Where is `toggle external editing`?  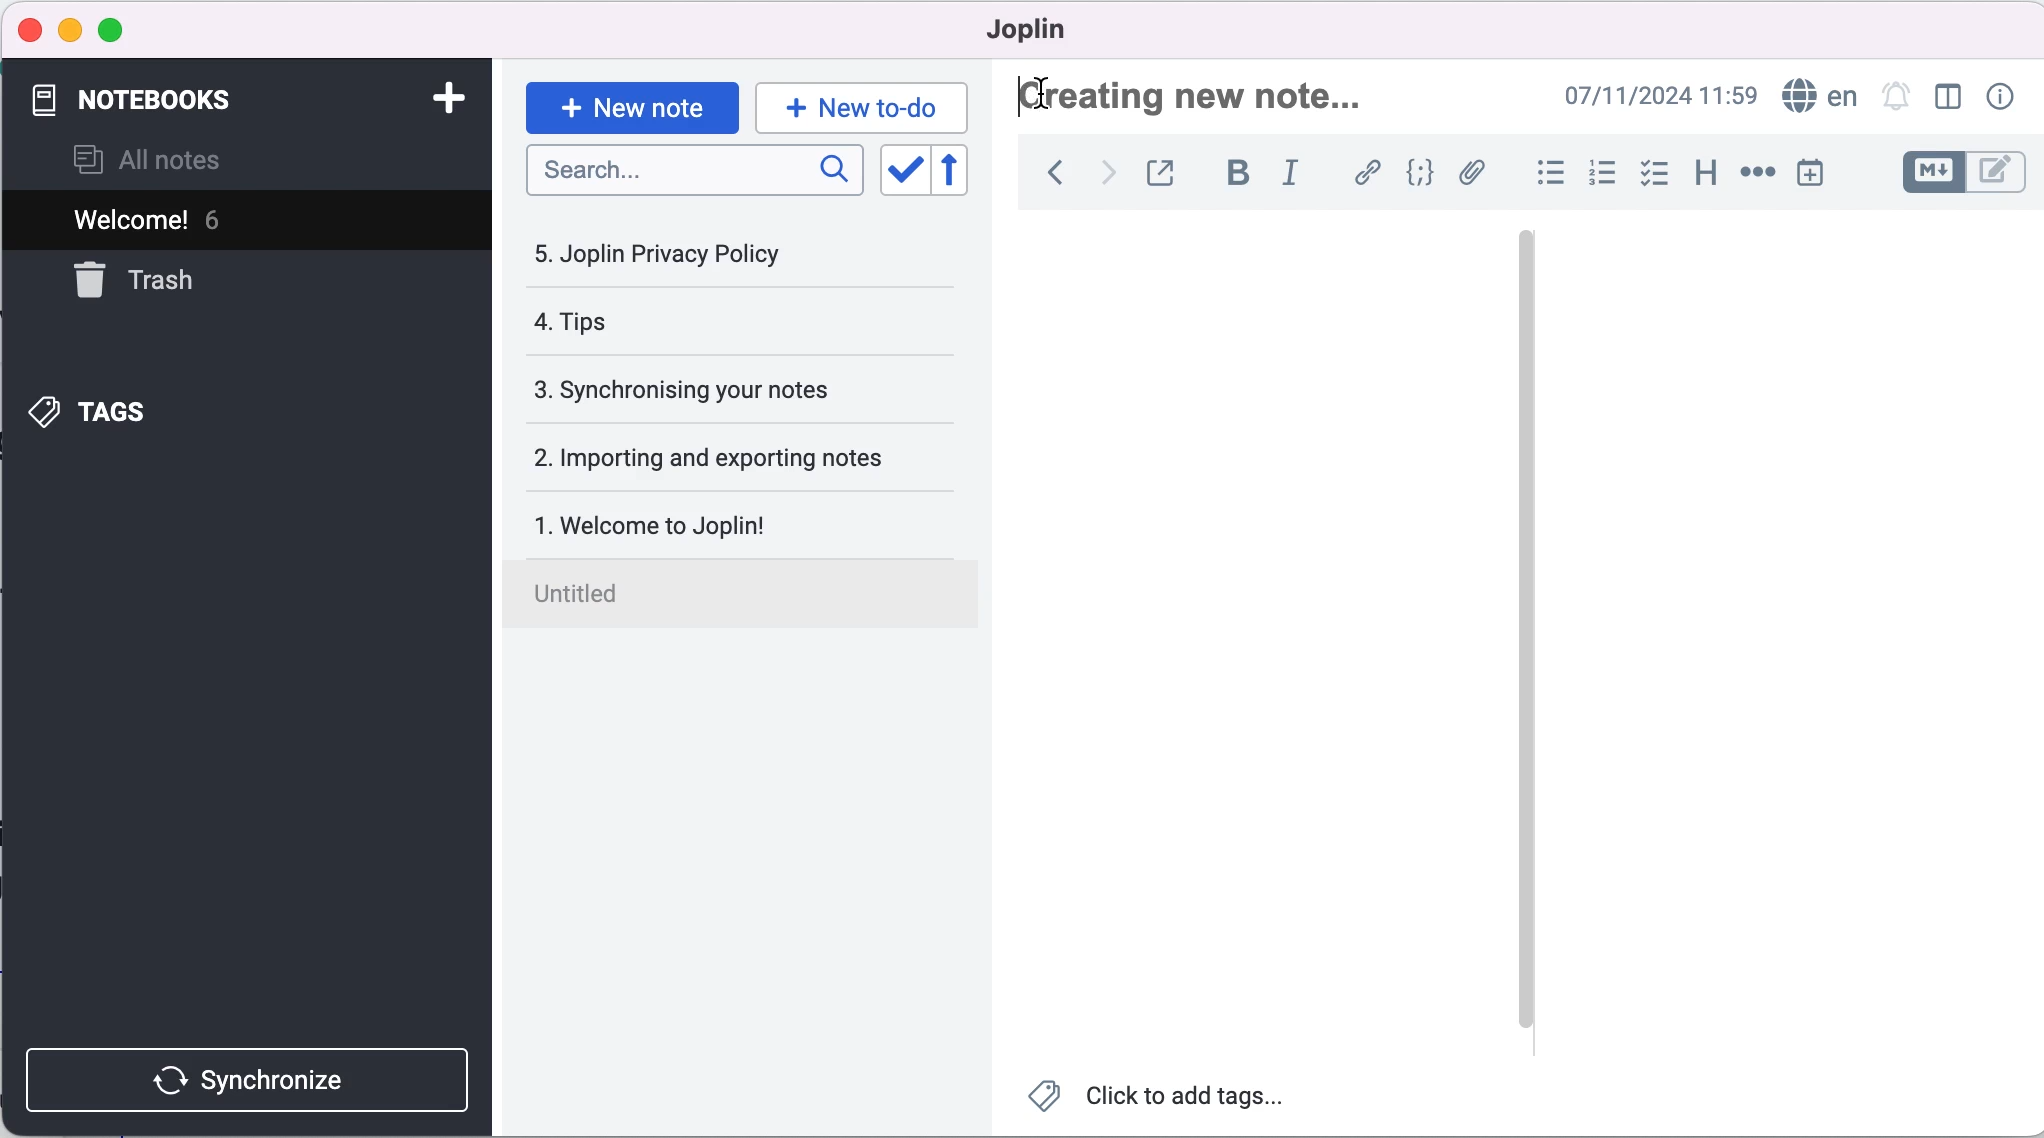 toggle external editing is located at coordinates (1164, 172).